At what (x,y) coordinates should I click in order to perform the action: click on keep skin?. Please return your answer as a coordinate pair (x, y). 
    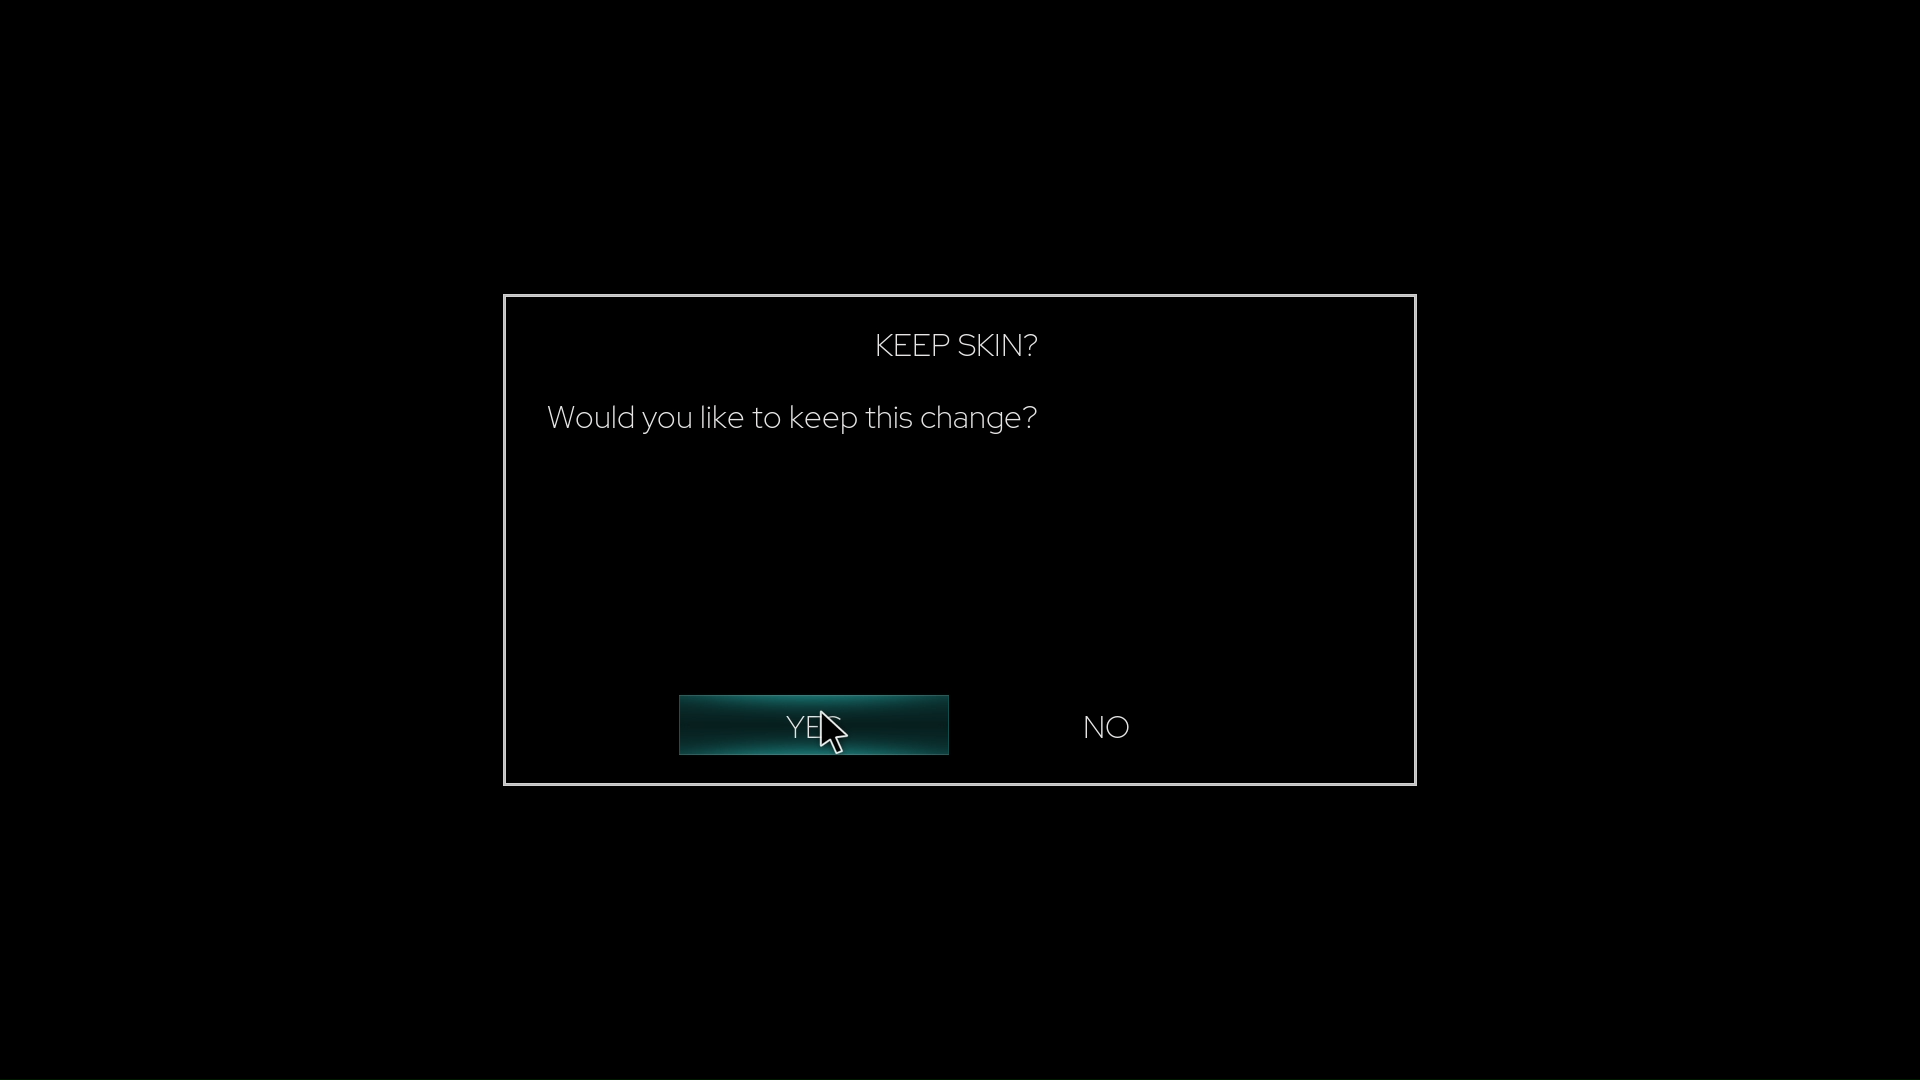
    Looking at the image, I should click on (976, 350).